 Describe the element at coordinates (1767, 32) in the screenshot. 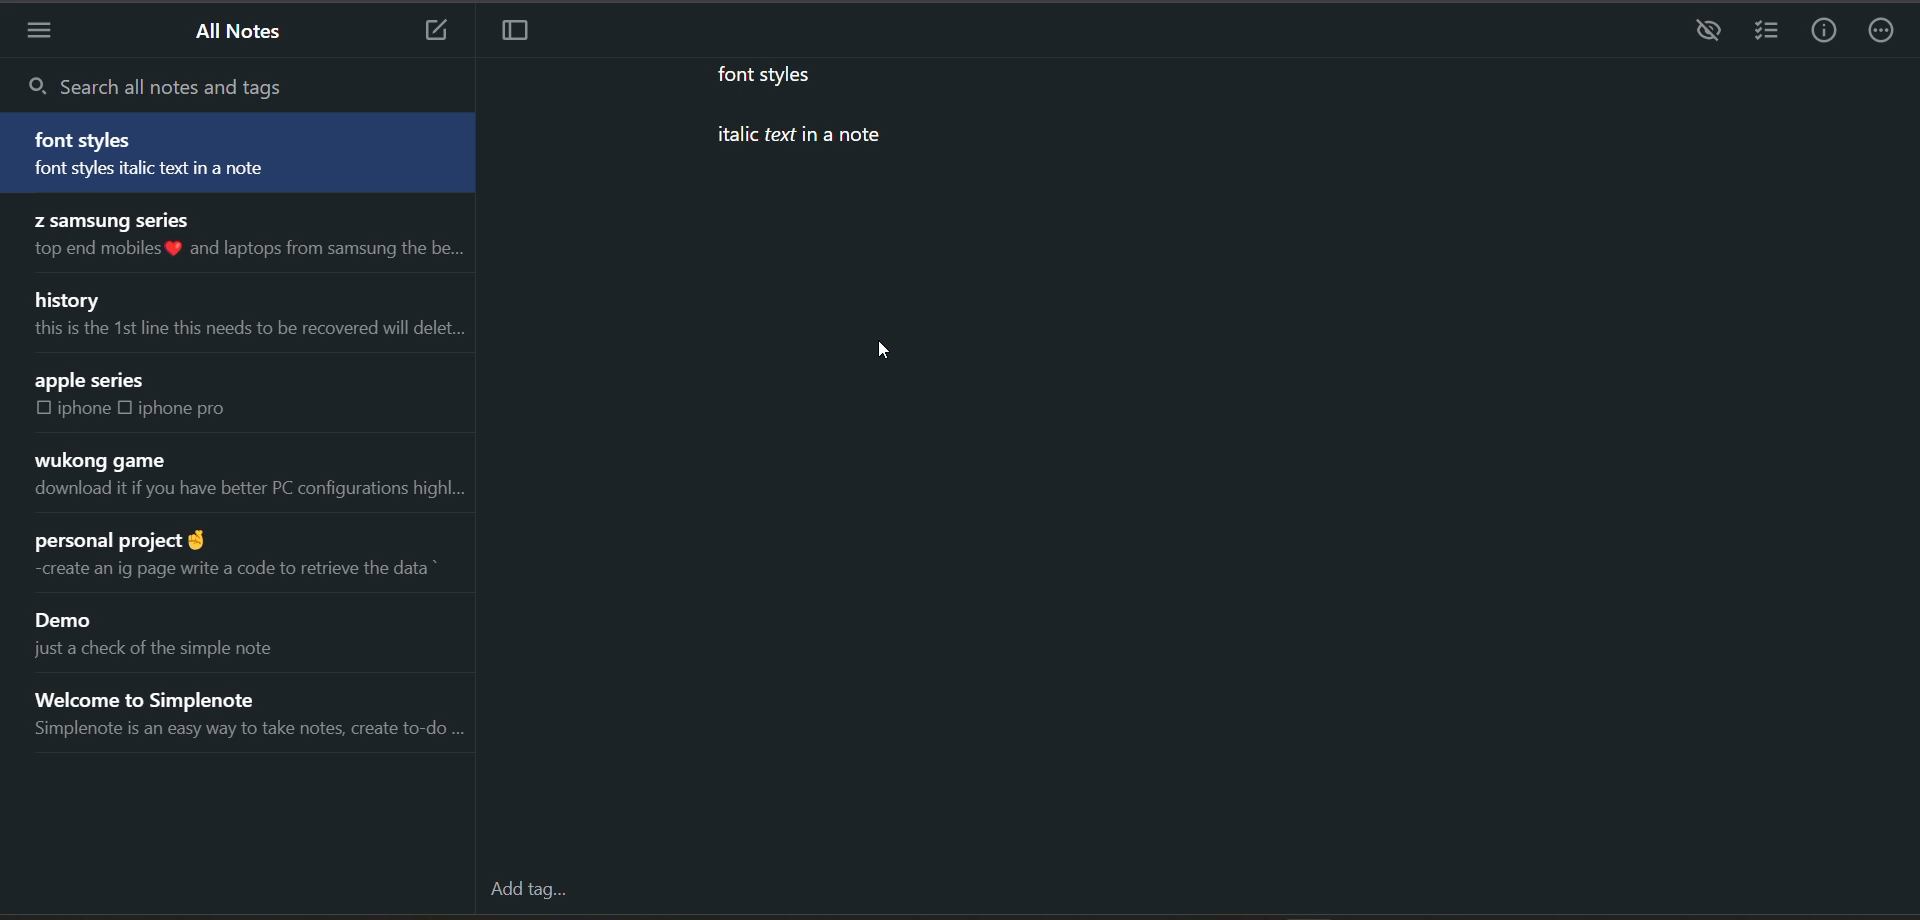

I see `insert checklist` at that location.